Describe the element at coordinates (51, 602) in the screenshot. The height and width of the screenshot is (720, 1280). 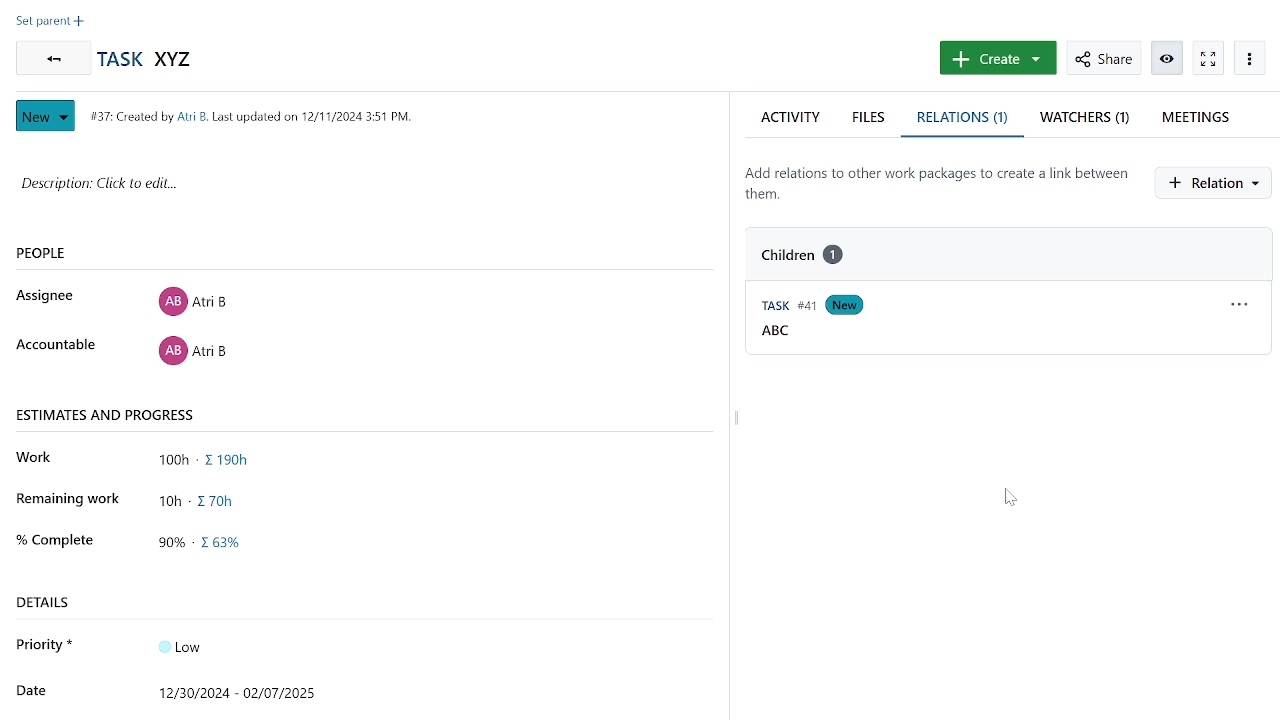
I see `details` at that location.